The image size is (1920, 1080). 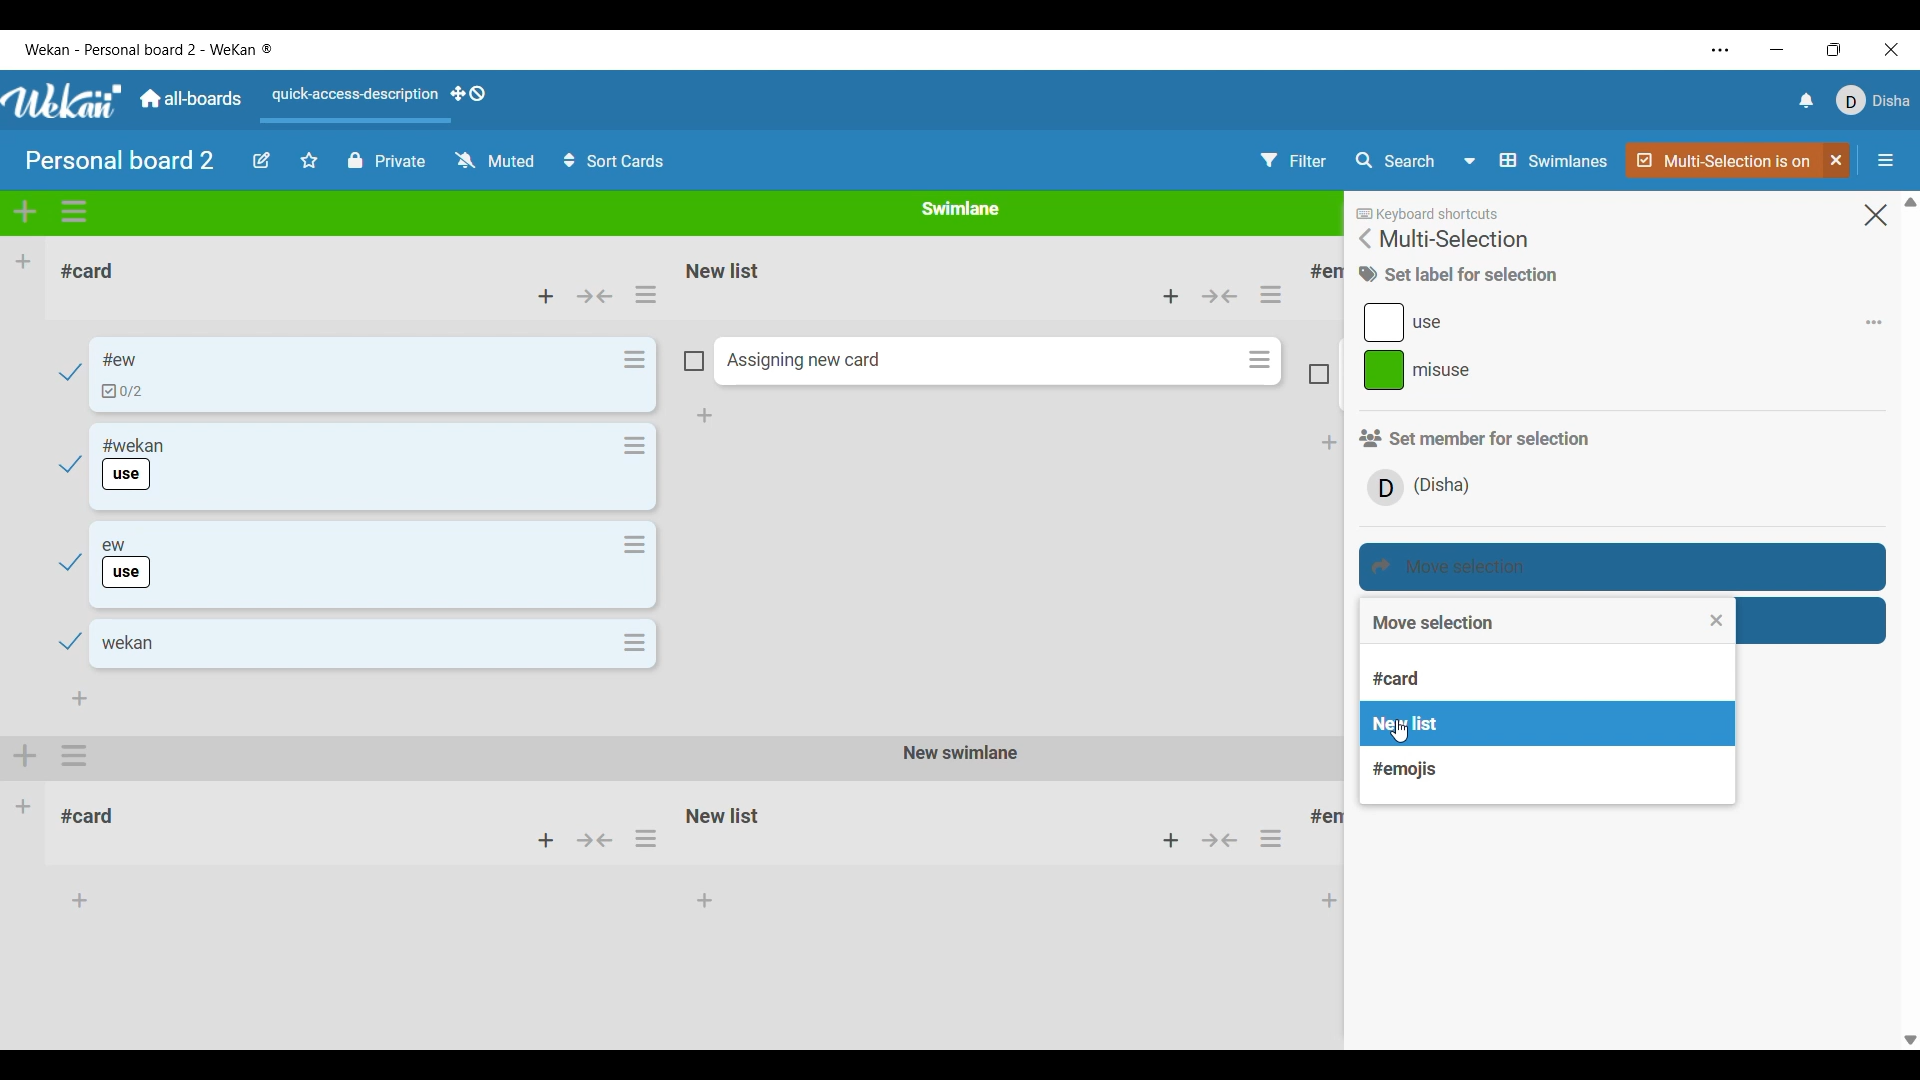 What do you see at coordinates (1611, 347) in the screenshot?
I see `Labels present in current selection` at bounding box center [1611, 347].